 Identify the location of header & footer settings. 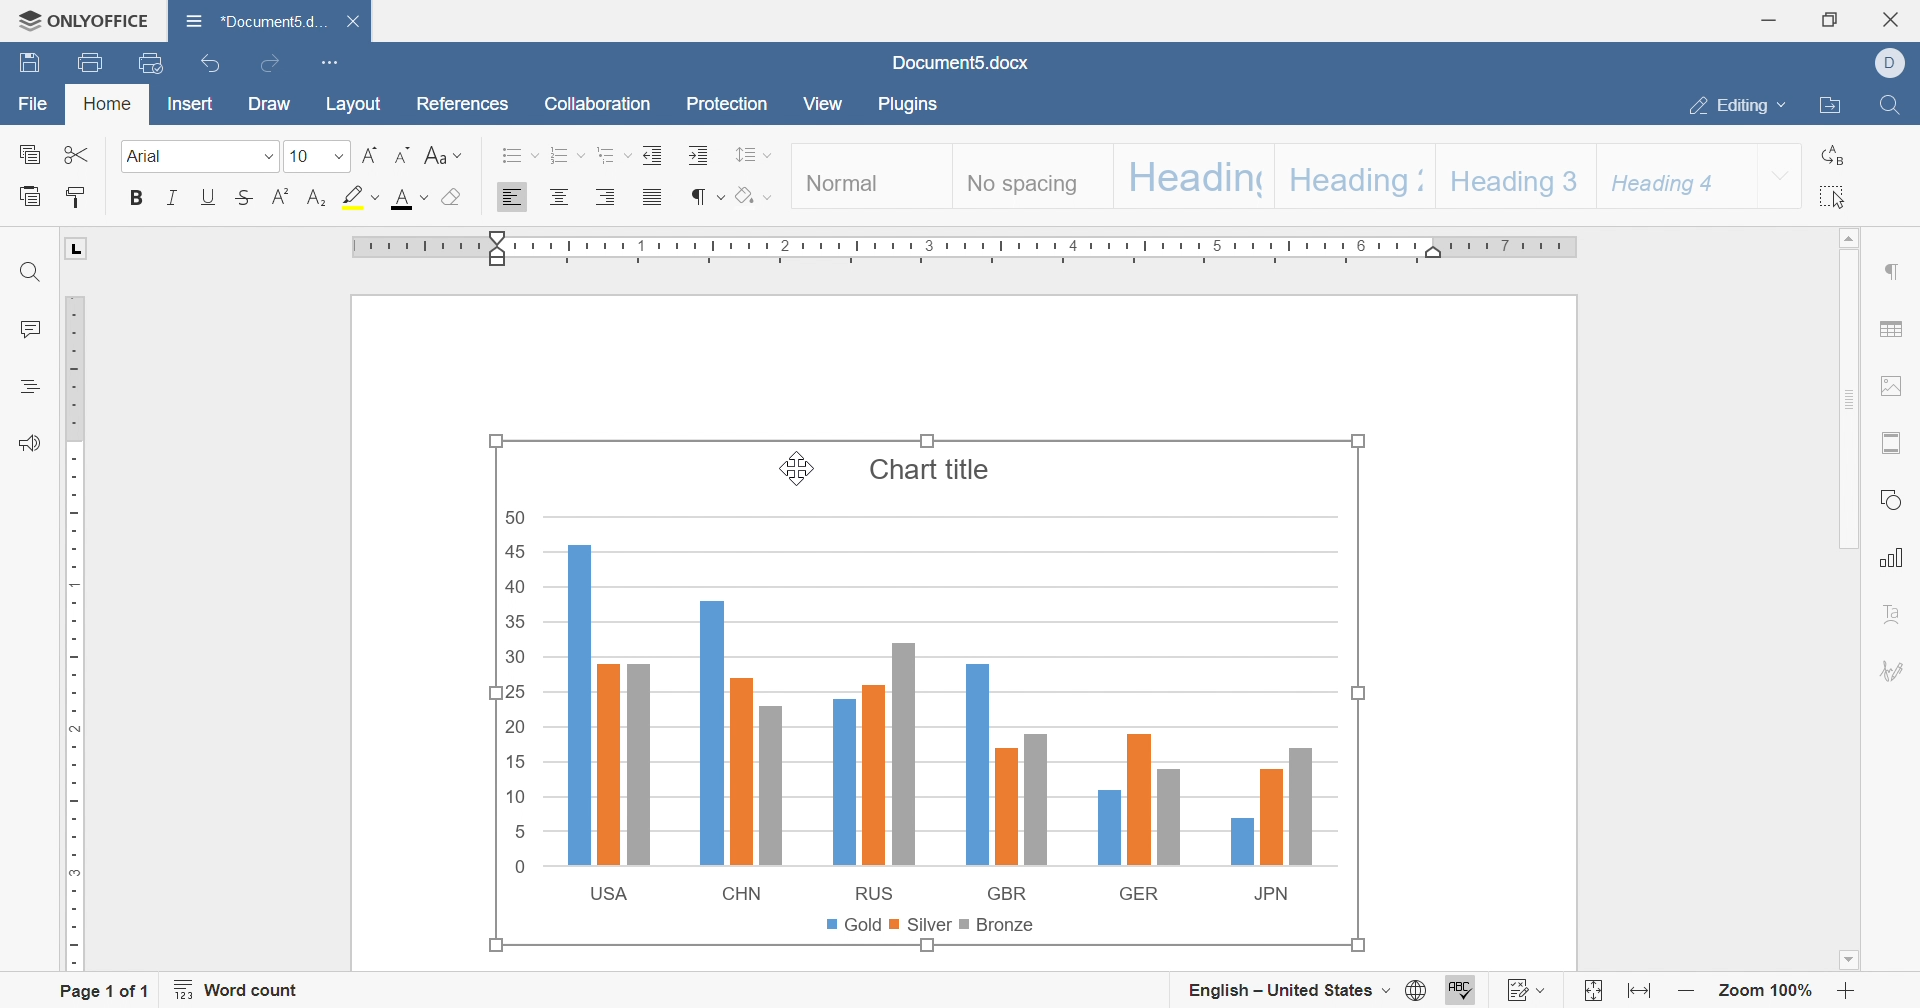
(1894, 444).